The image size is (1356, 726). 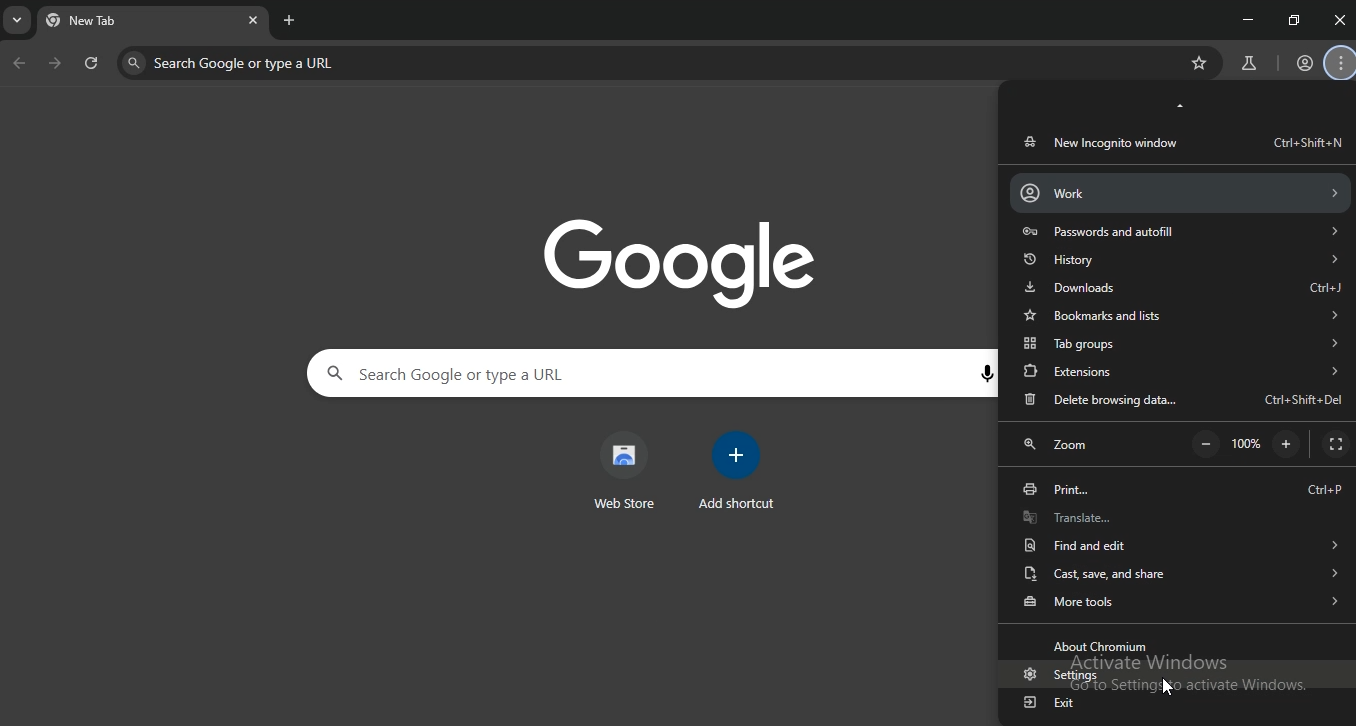 What do you see at coordinates (19, 64) in the screenshot?
I see `click to go back` at bounding box center [19, 64].